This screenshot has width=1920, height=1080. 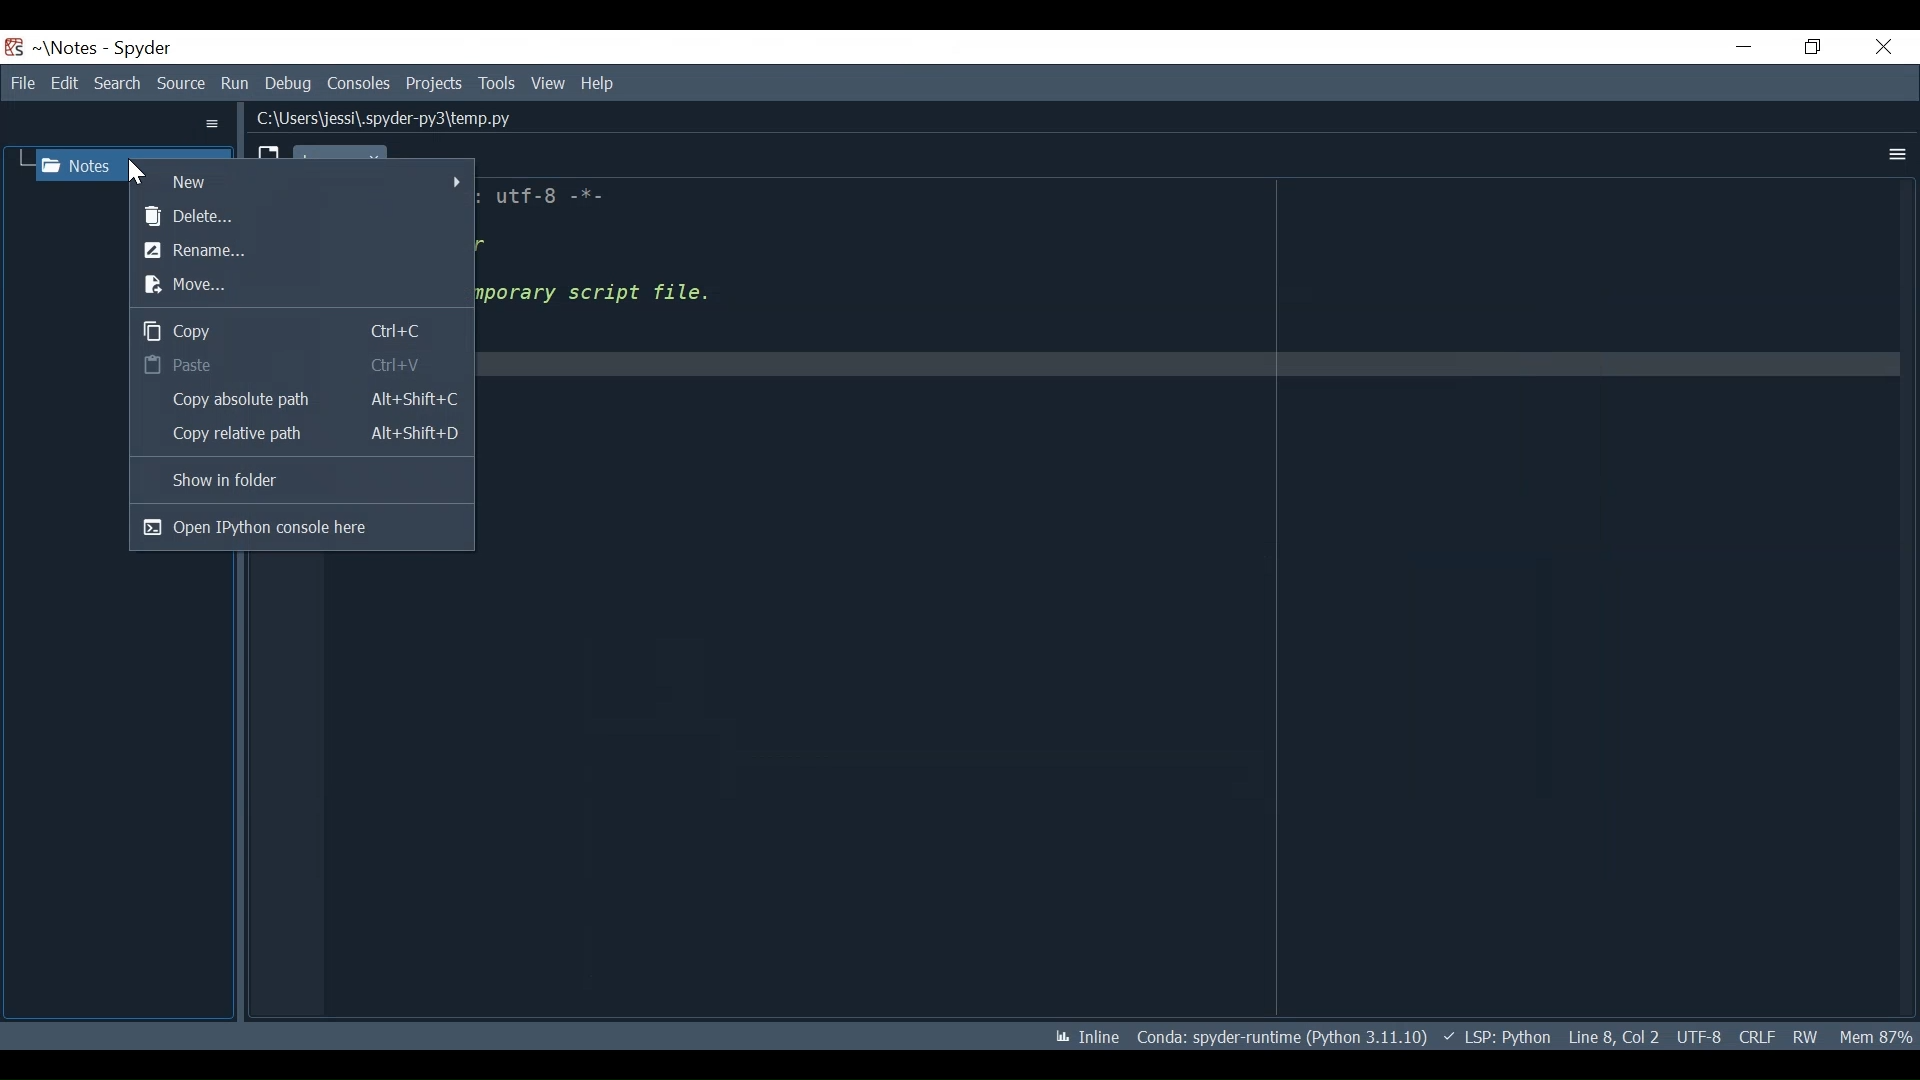 I want to click on More Options, so click(x=213, y=125).